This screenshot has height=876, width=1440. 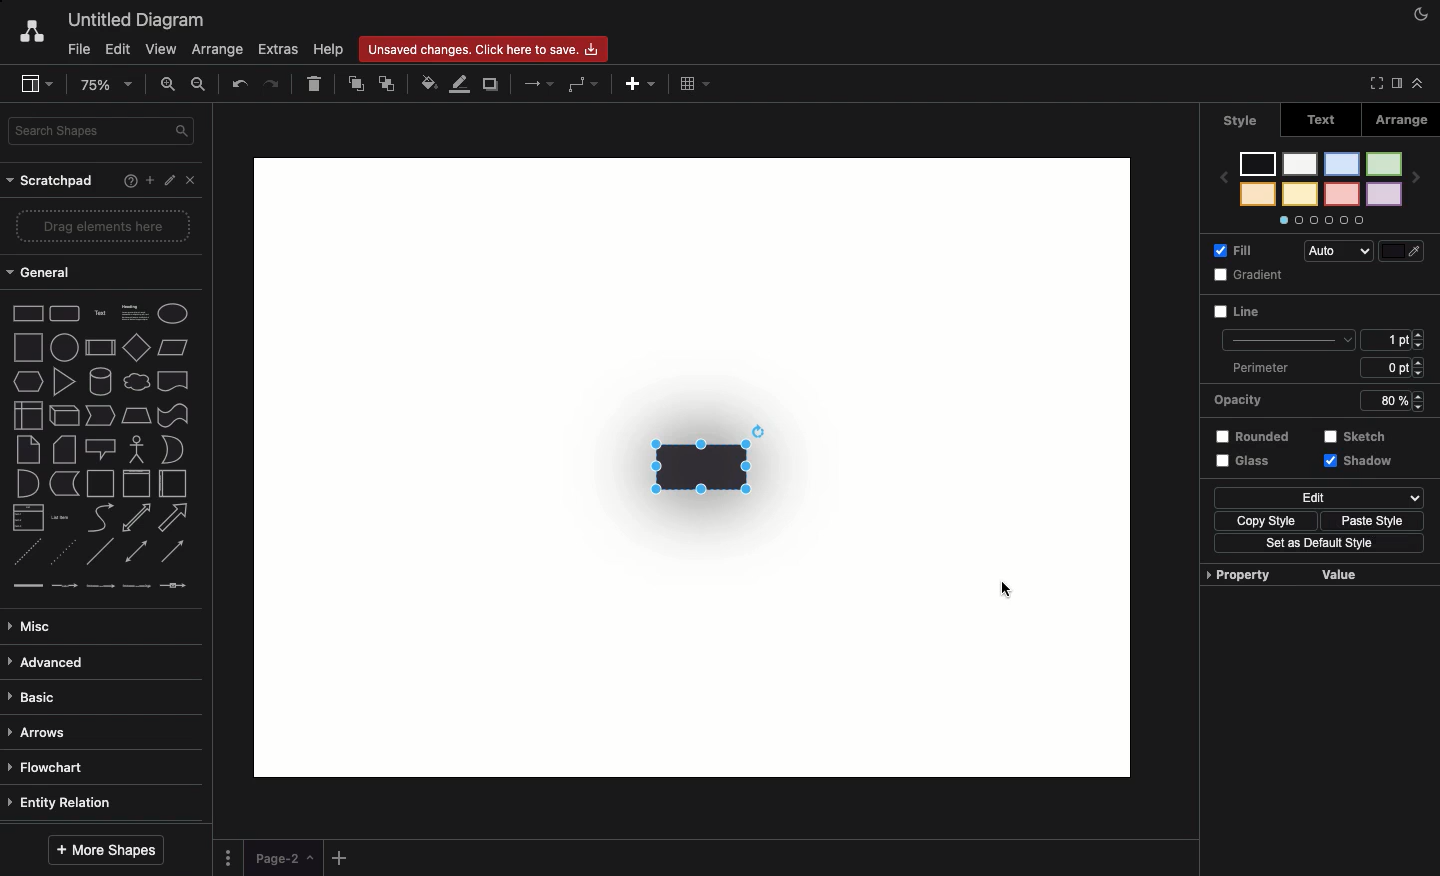 What do you see at coordinates (1256, 164) in the screenshot?
I see `color 7` at bounding box center [1256, 164].